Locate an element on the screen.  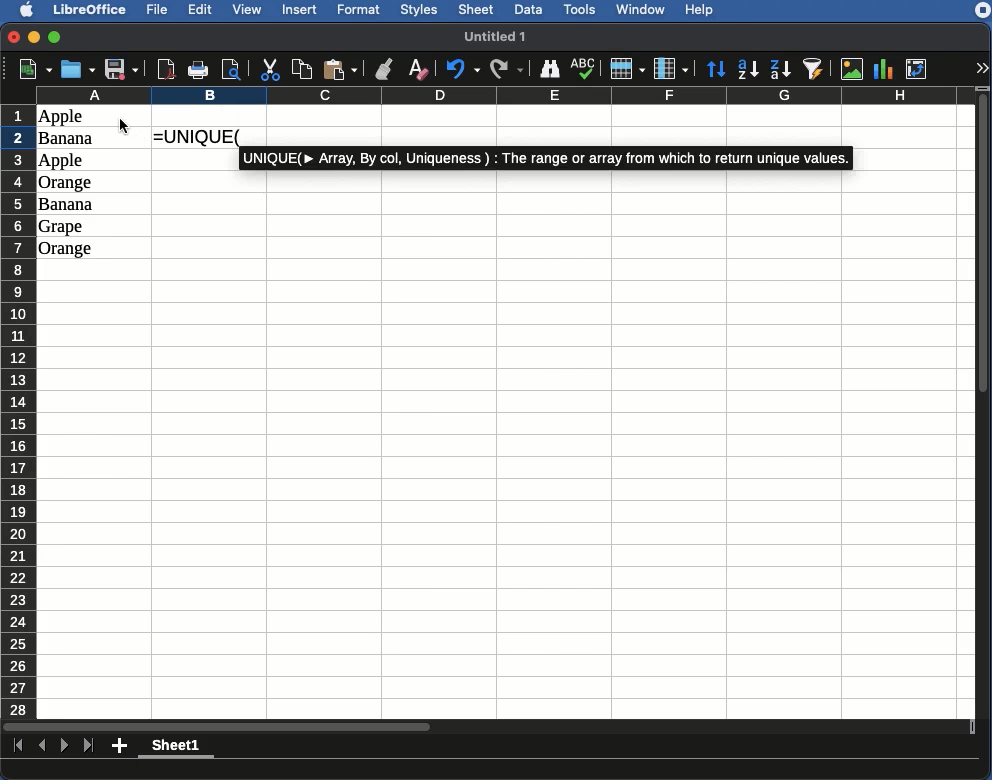
Print preview is located at coordinates (232, 69).